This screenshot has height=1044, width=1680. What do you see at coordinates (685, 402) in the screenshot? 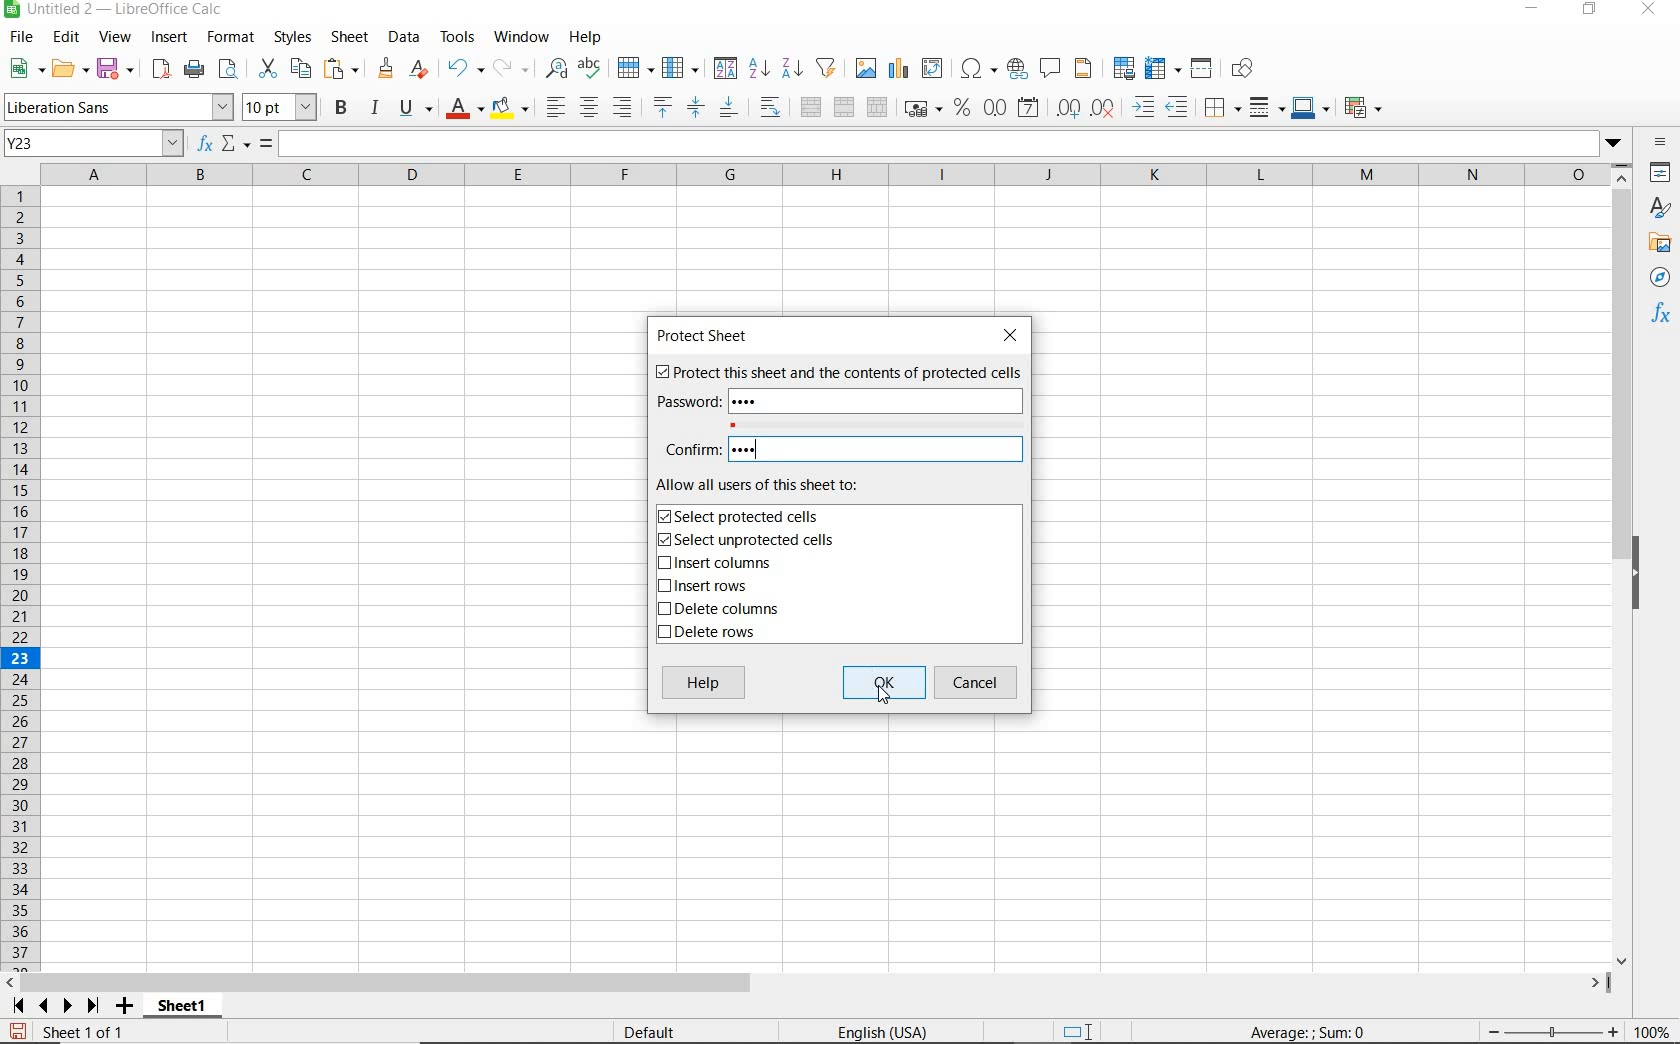
I see `password` at bounding box center [685, 402].